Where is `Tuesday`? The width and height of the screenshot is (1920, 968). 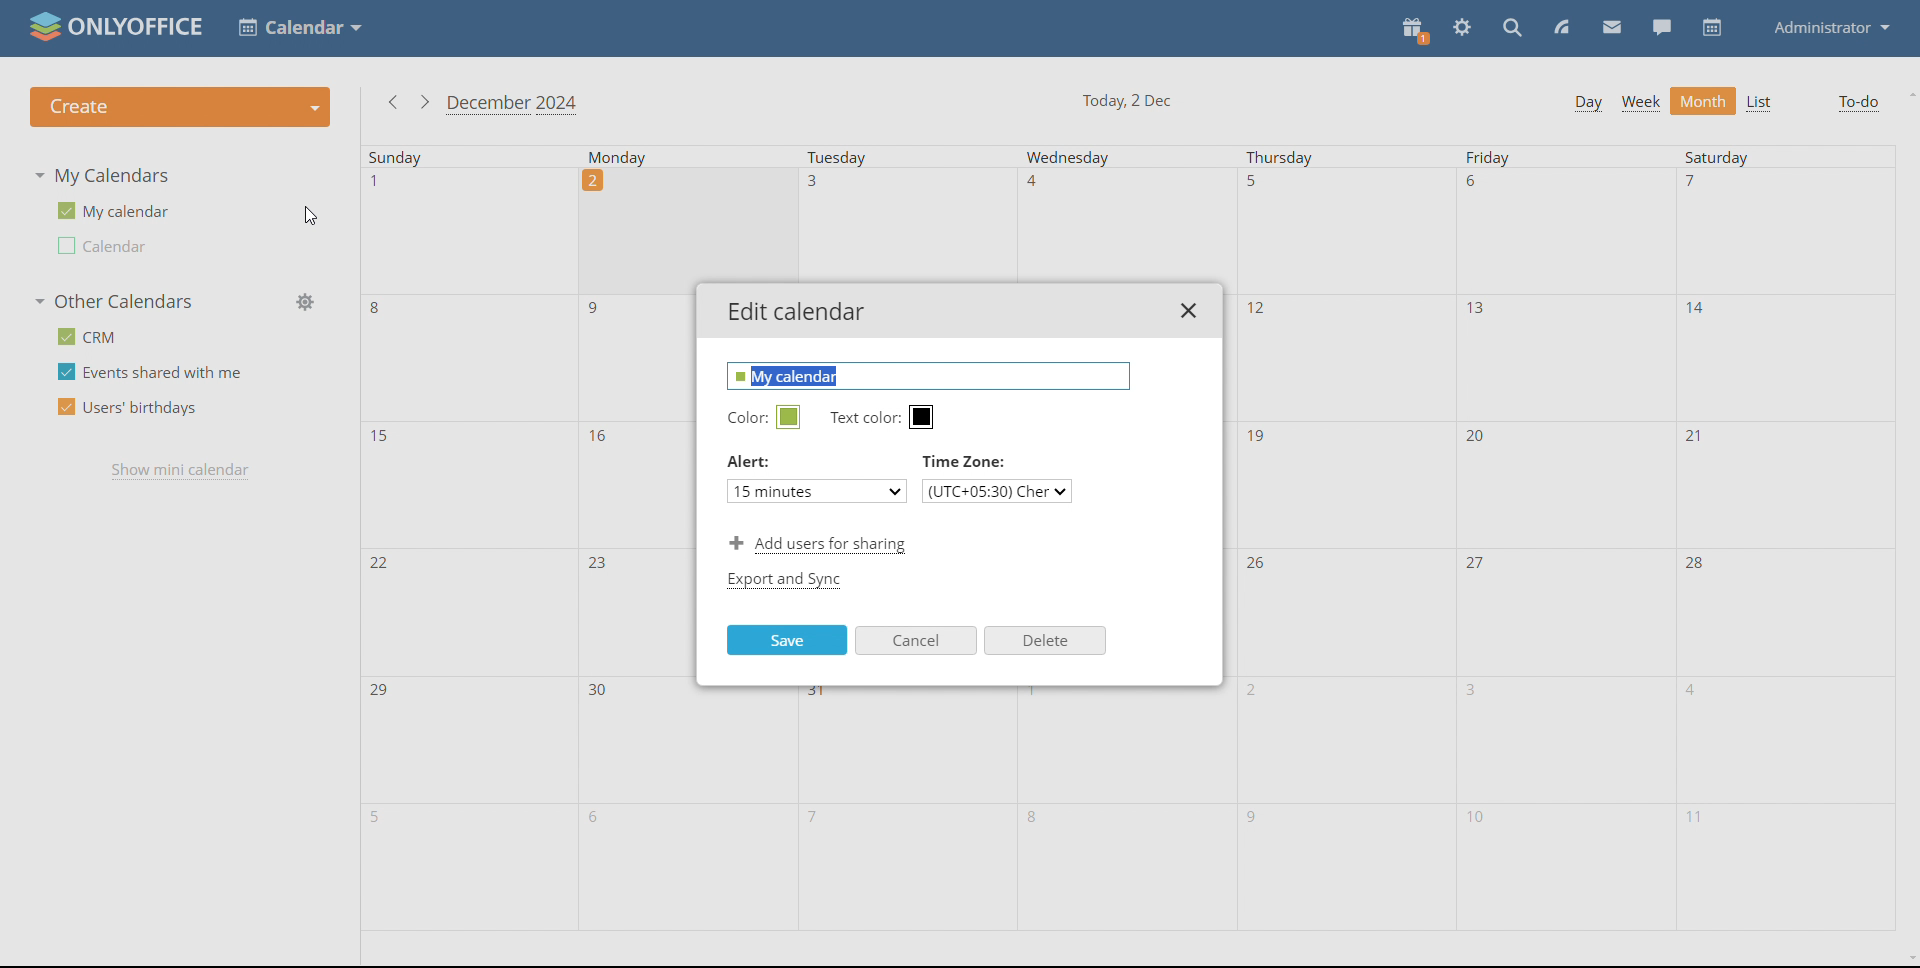 Tuesday is located at coordinates (901, 156).